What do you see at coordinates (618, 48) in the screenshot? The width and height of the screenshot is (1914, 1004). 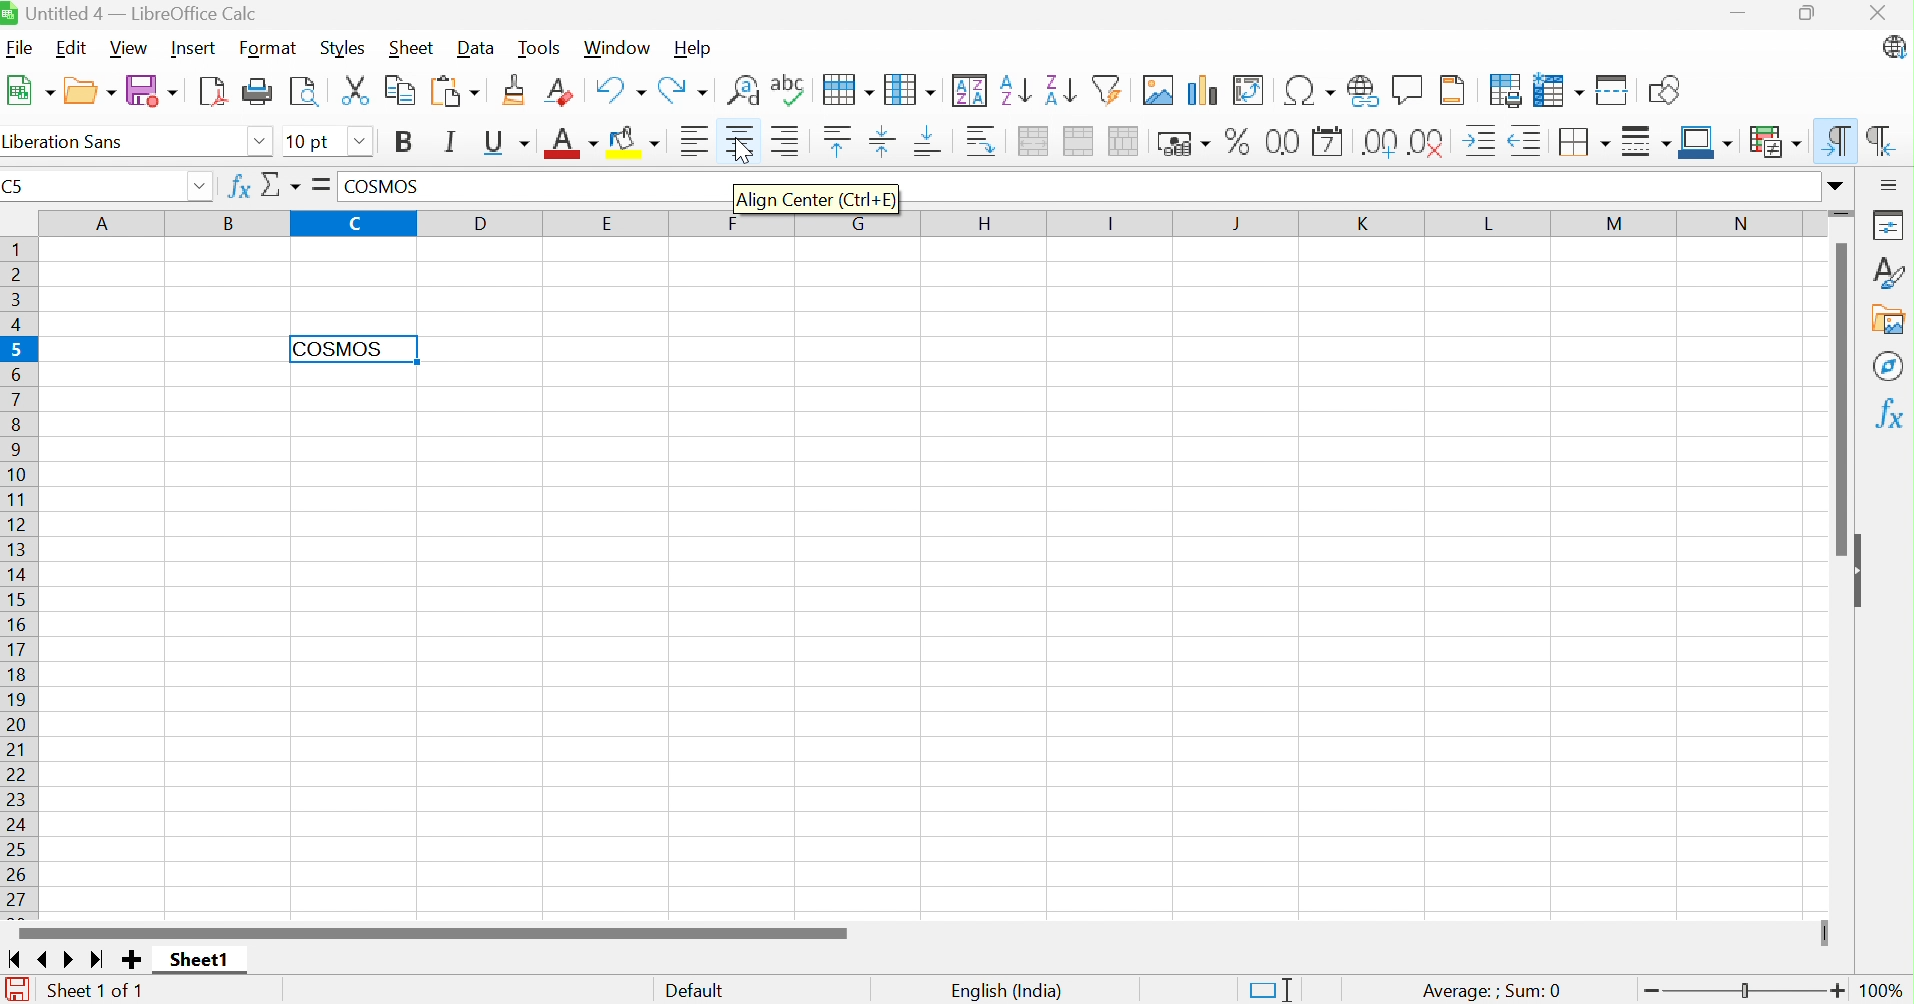 I see `Window` at bounding box center [618, 48].